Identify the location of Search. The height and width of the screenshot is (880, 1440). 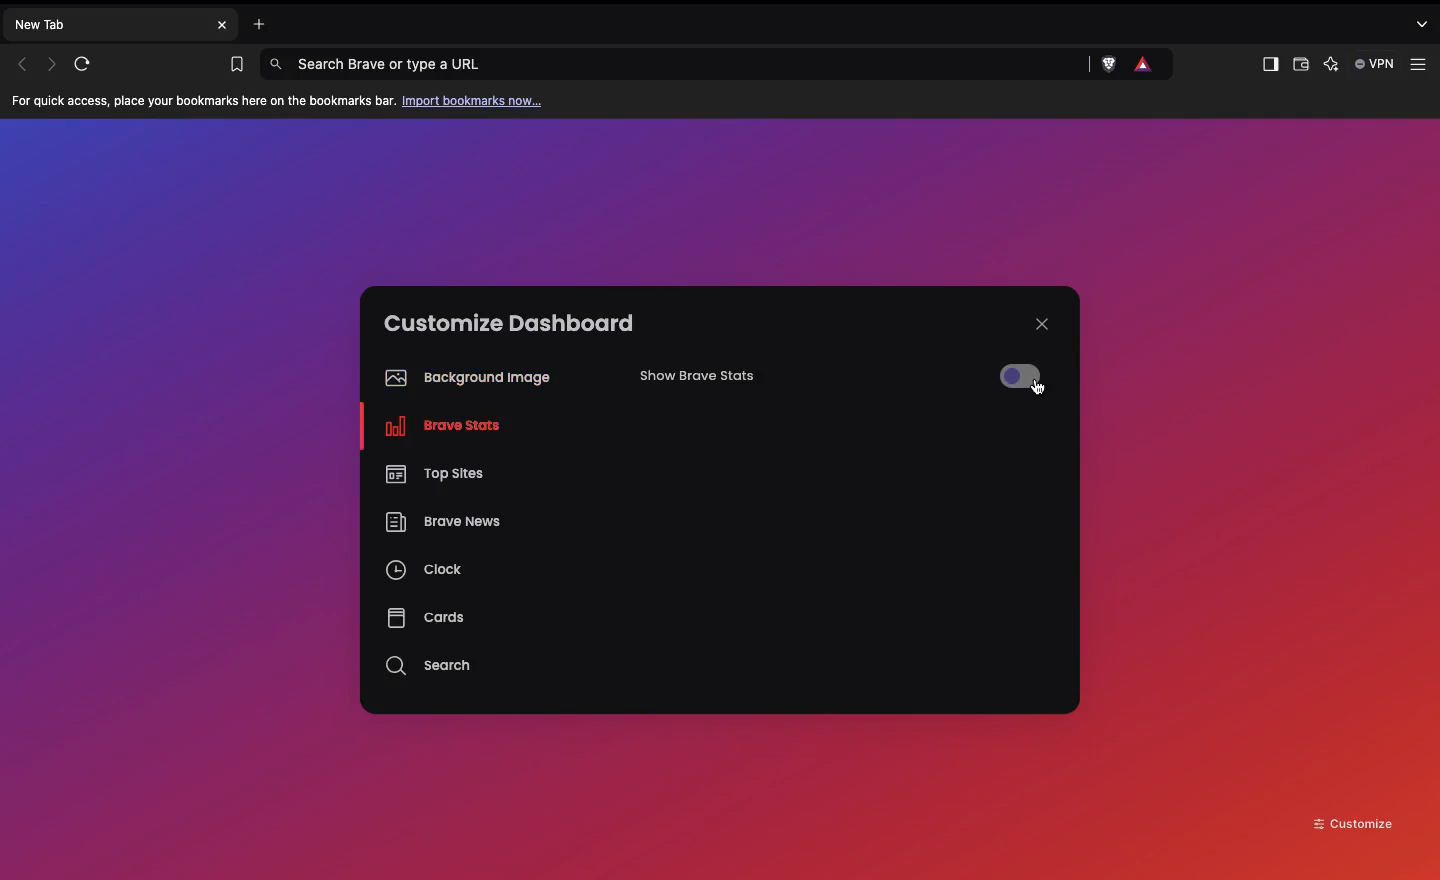
(431, 666).